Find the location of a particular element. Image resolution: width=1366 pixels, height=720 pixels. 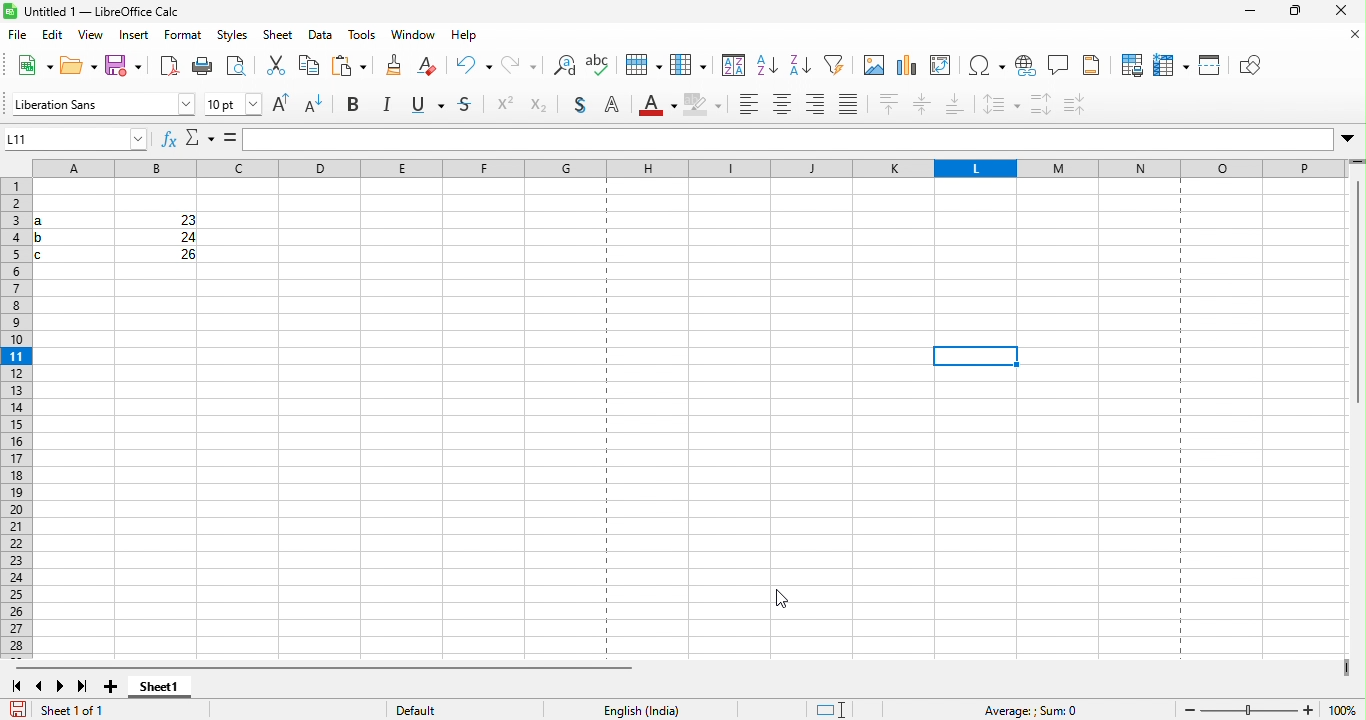

previous sheet is located at coordinates (37, 683).